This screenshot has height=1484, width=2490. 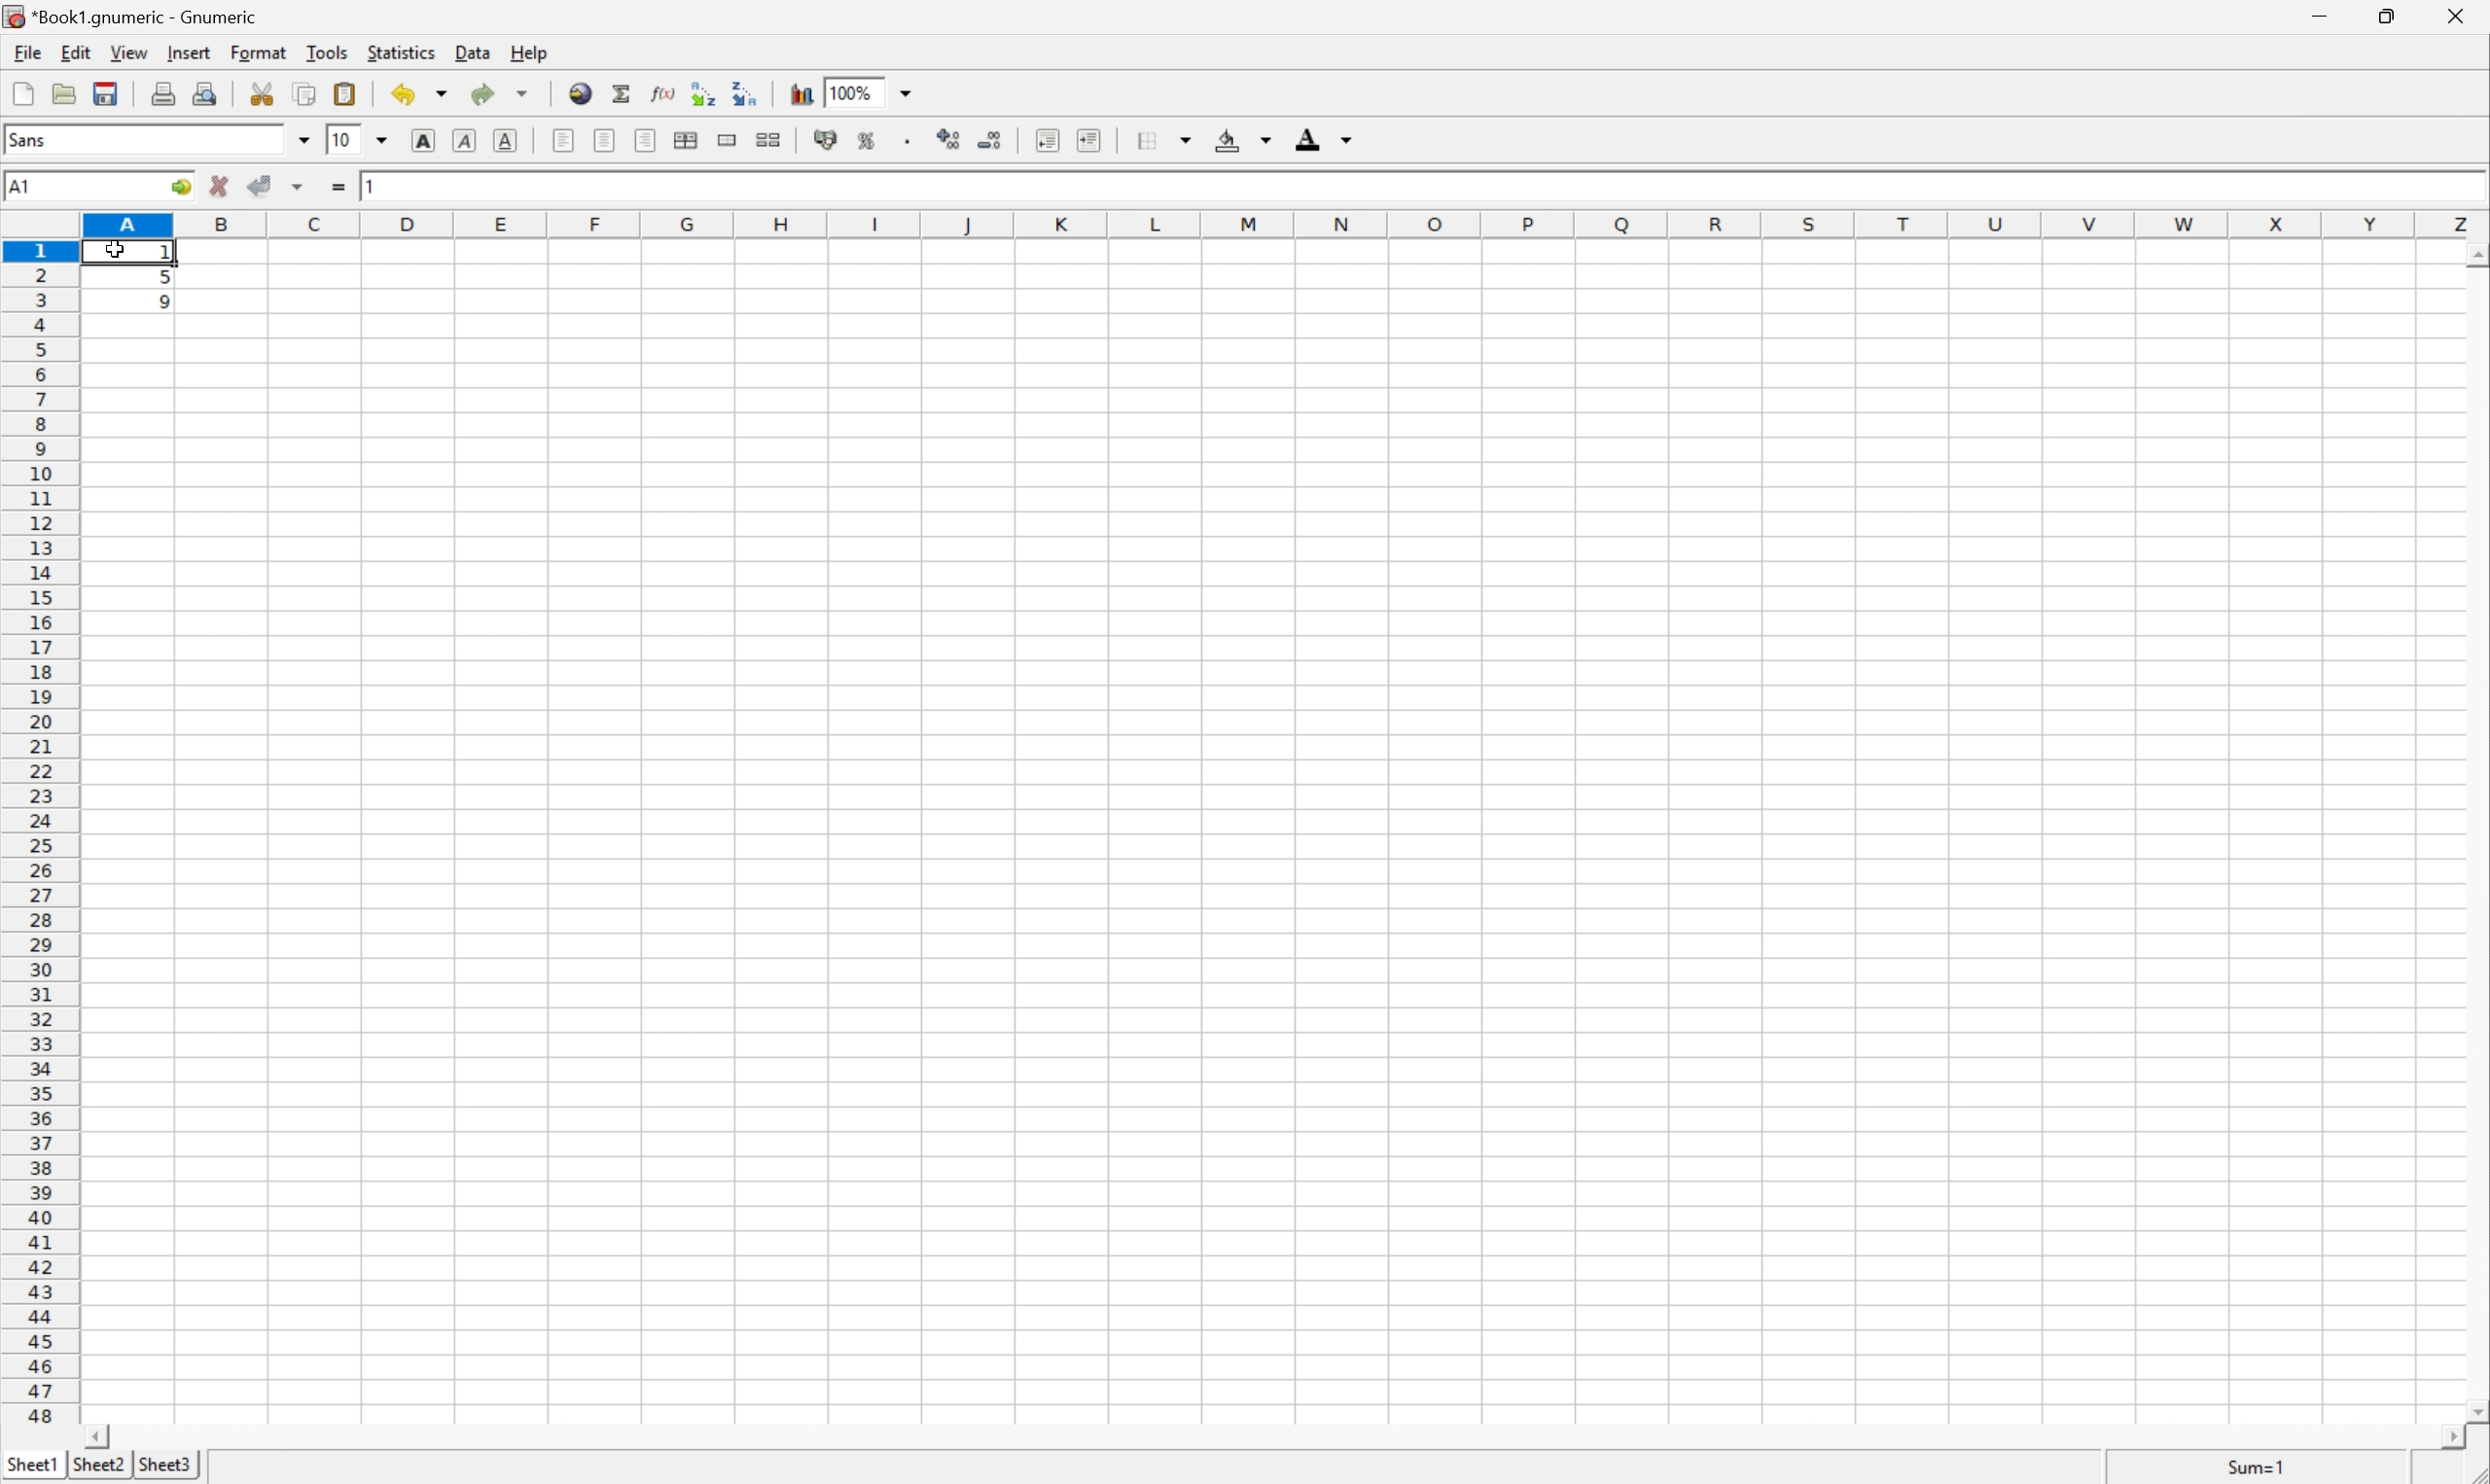 I want to click on go to, so click(x=181, y=188).